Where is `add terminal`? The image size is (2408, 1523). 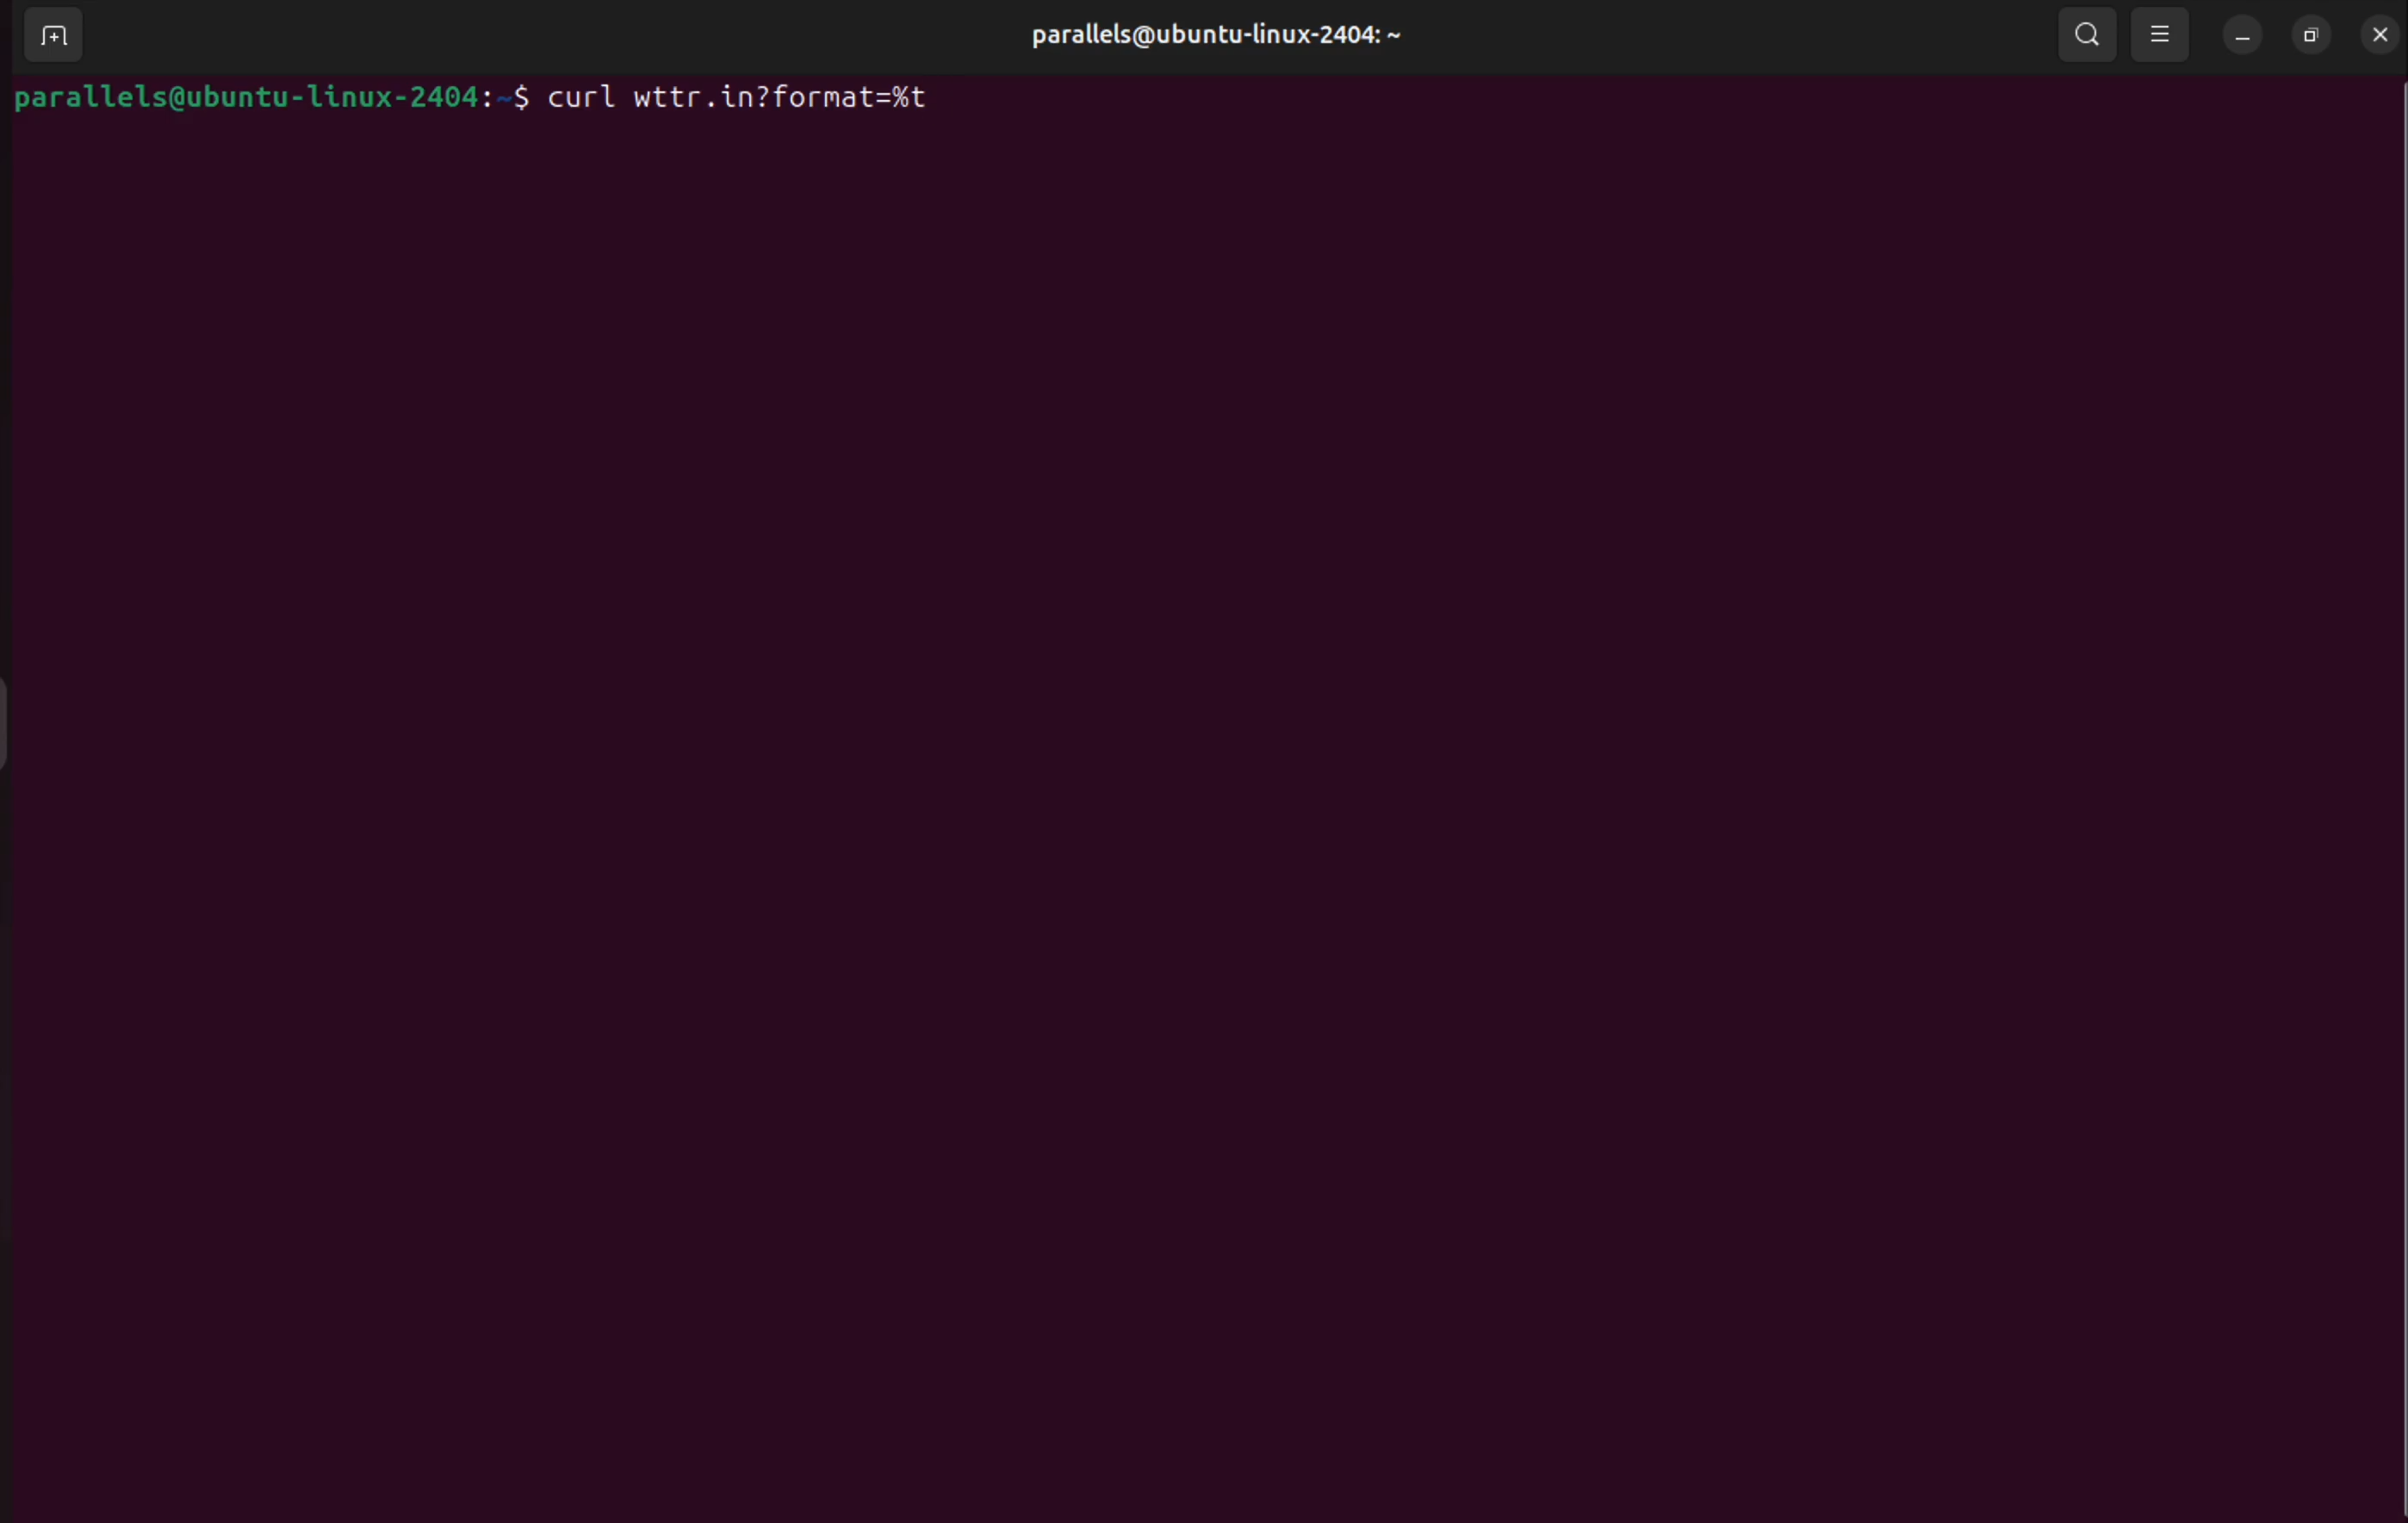 add terminal is located at coordinates (53, 35).